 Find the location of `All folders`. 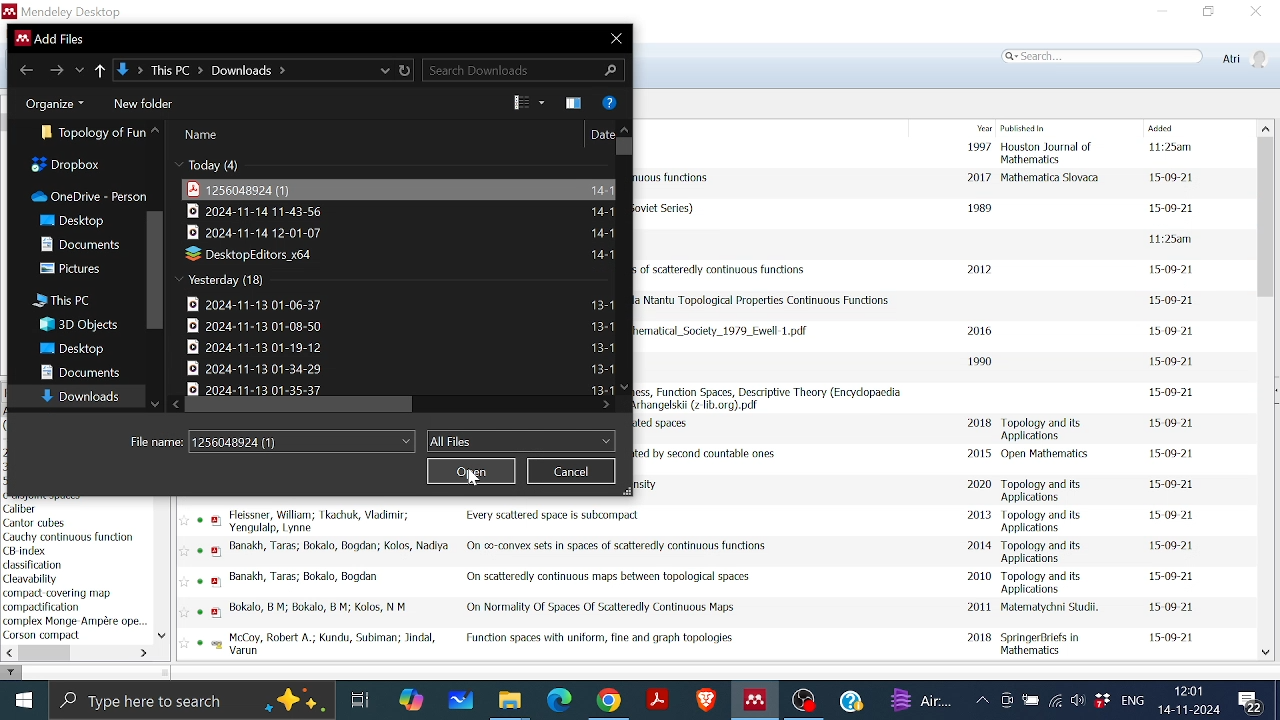

All folders is located at coordinates (158, 128).